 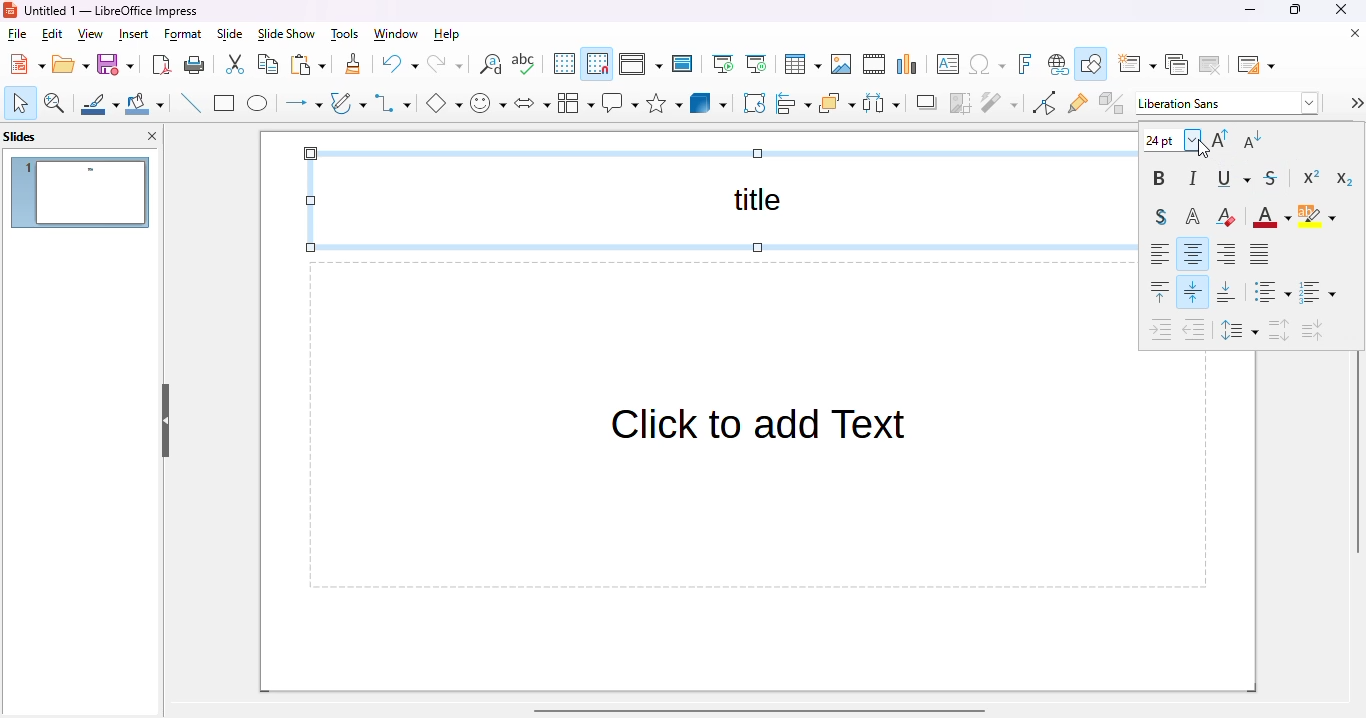 What do you see at coordinates (1112, 102) in the screenshot?
I see `toggle extrusion` at bounding box center [1112, 102].